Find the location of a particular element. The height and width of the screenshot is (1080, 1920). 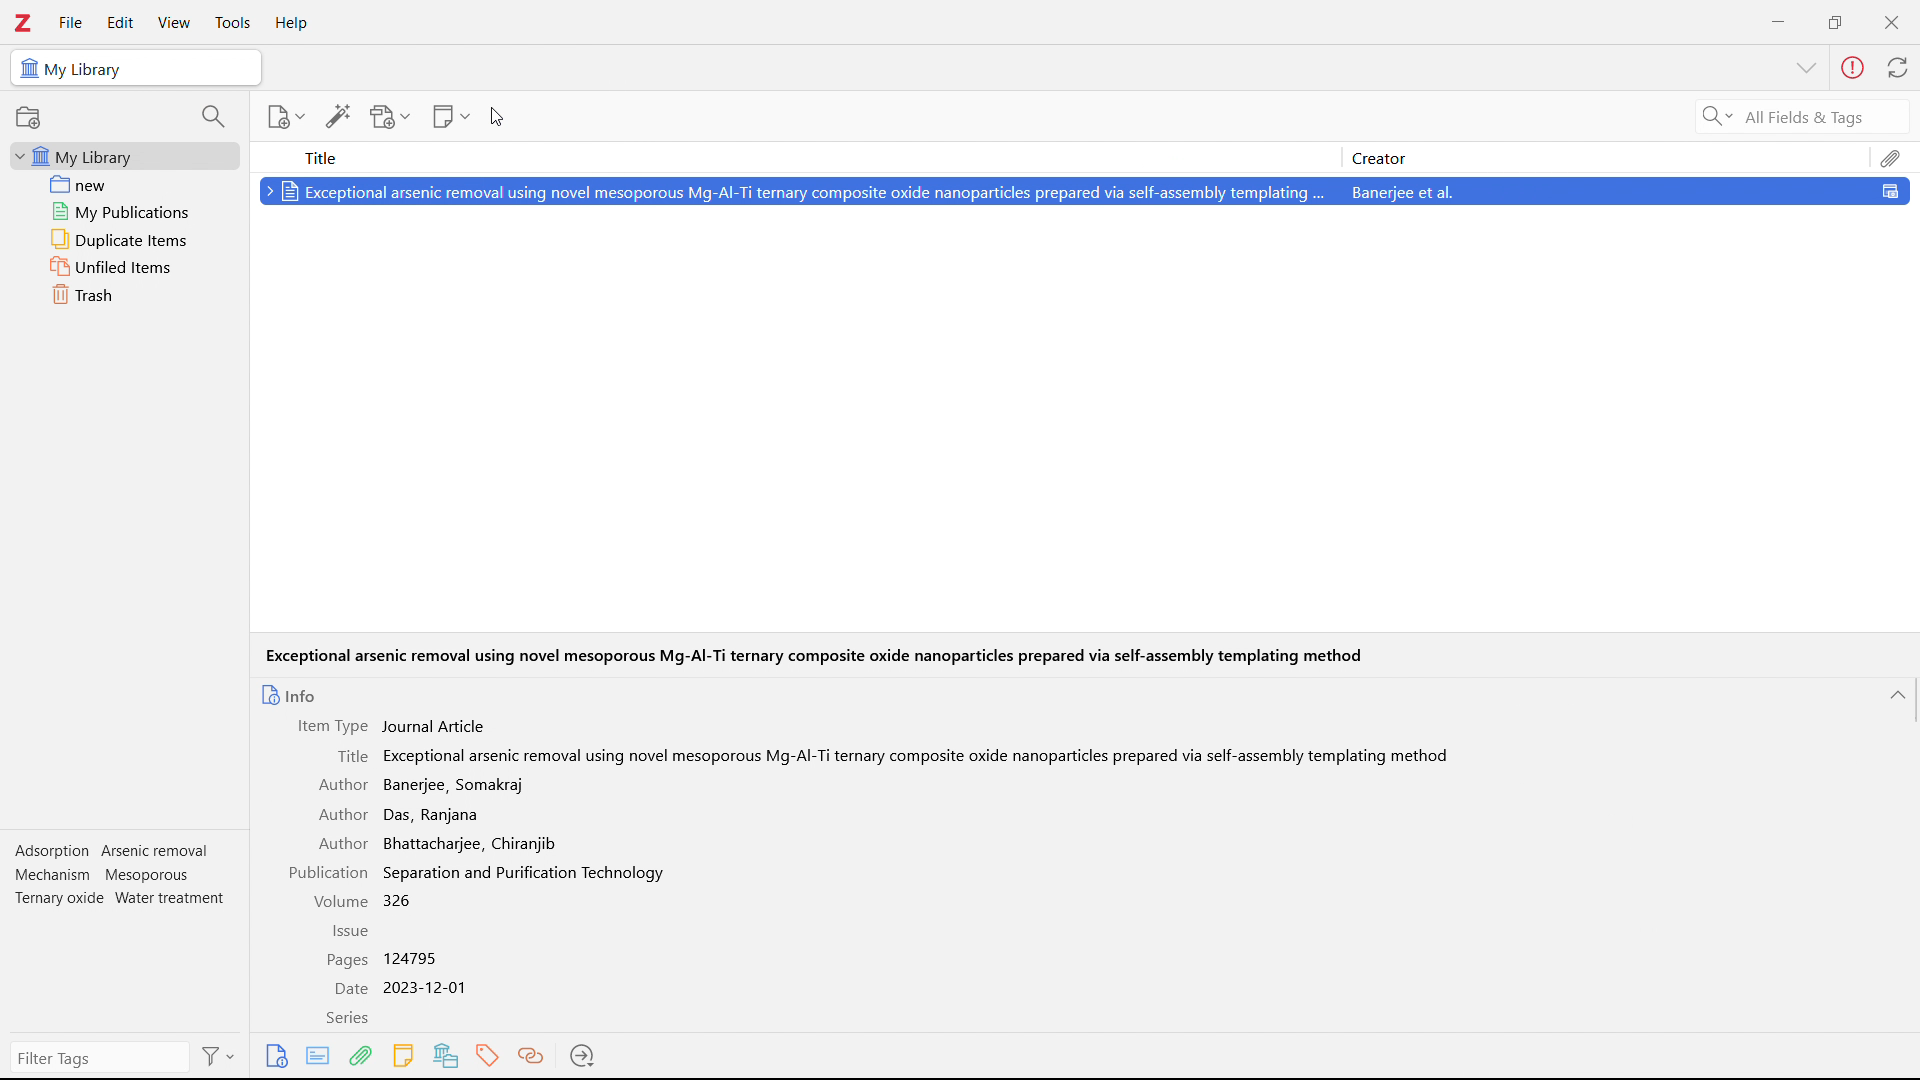

new is located at coordinates (124, 184).